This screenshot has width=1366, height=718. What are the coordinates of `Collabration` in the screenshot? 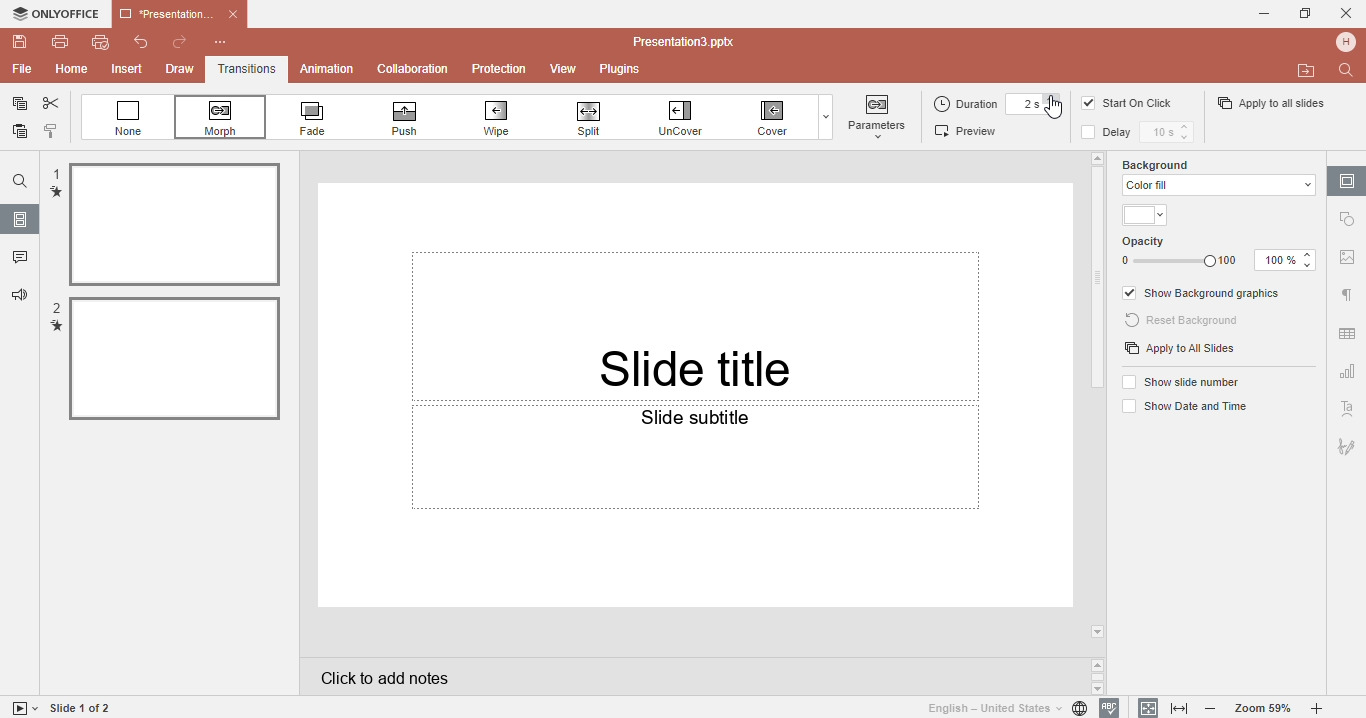 It's located at (413, 70).